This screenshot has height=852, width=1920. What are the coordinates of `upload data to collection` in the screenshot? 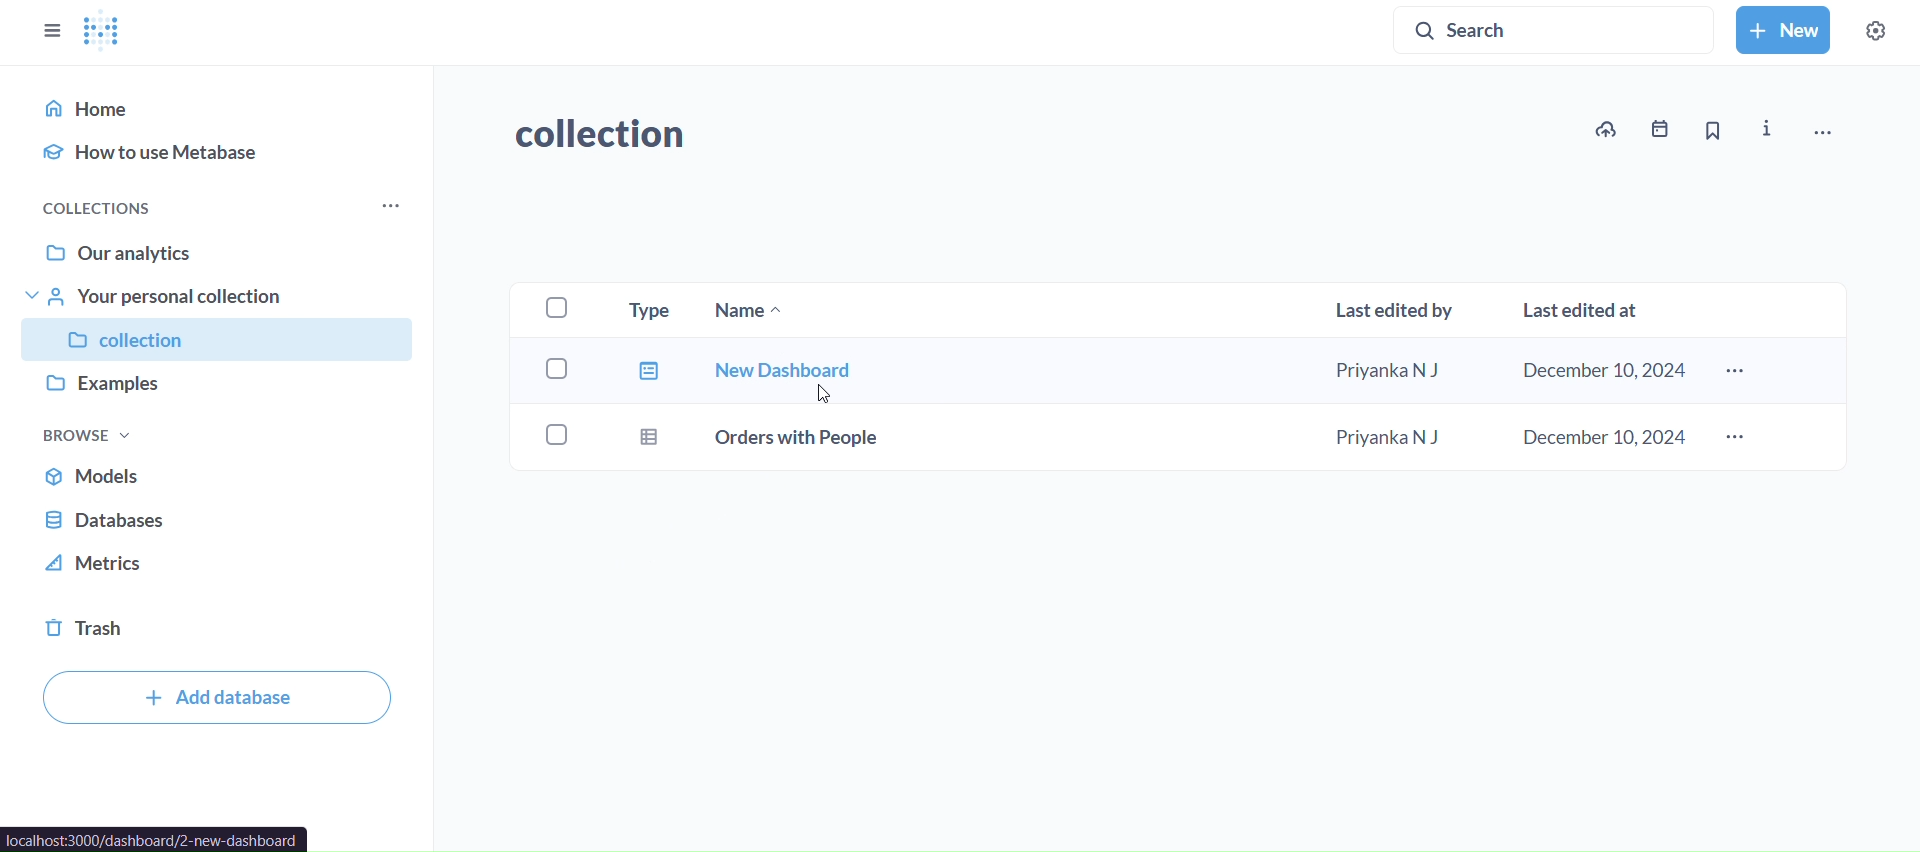 It's located at (1603, 131).